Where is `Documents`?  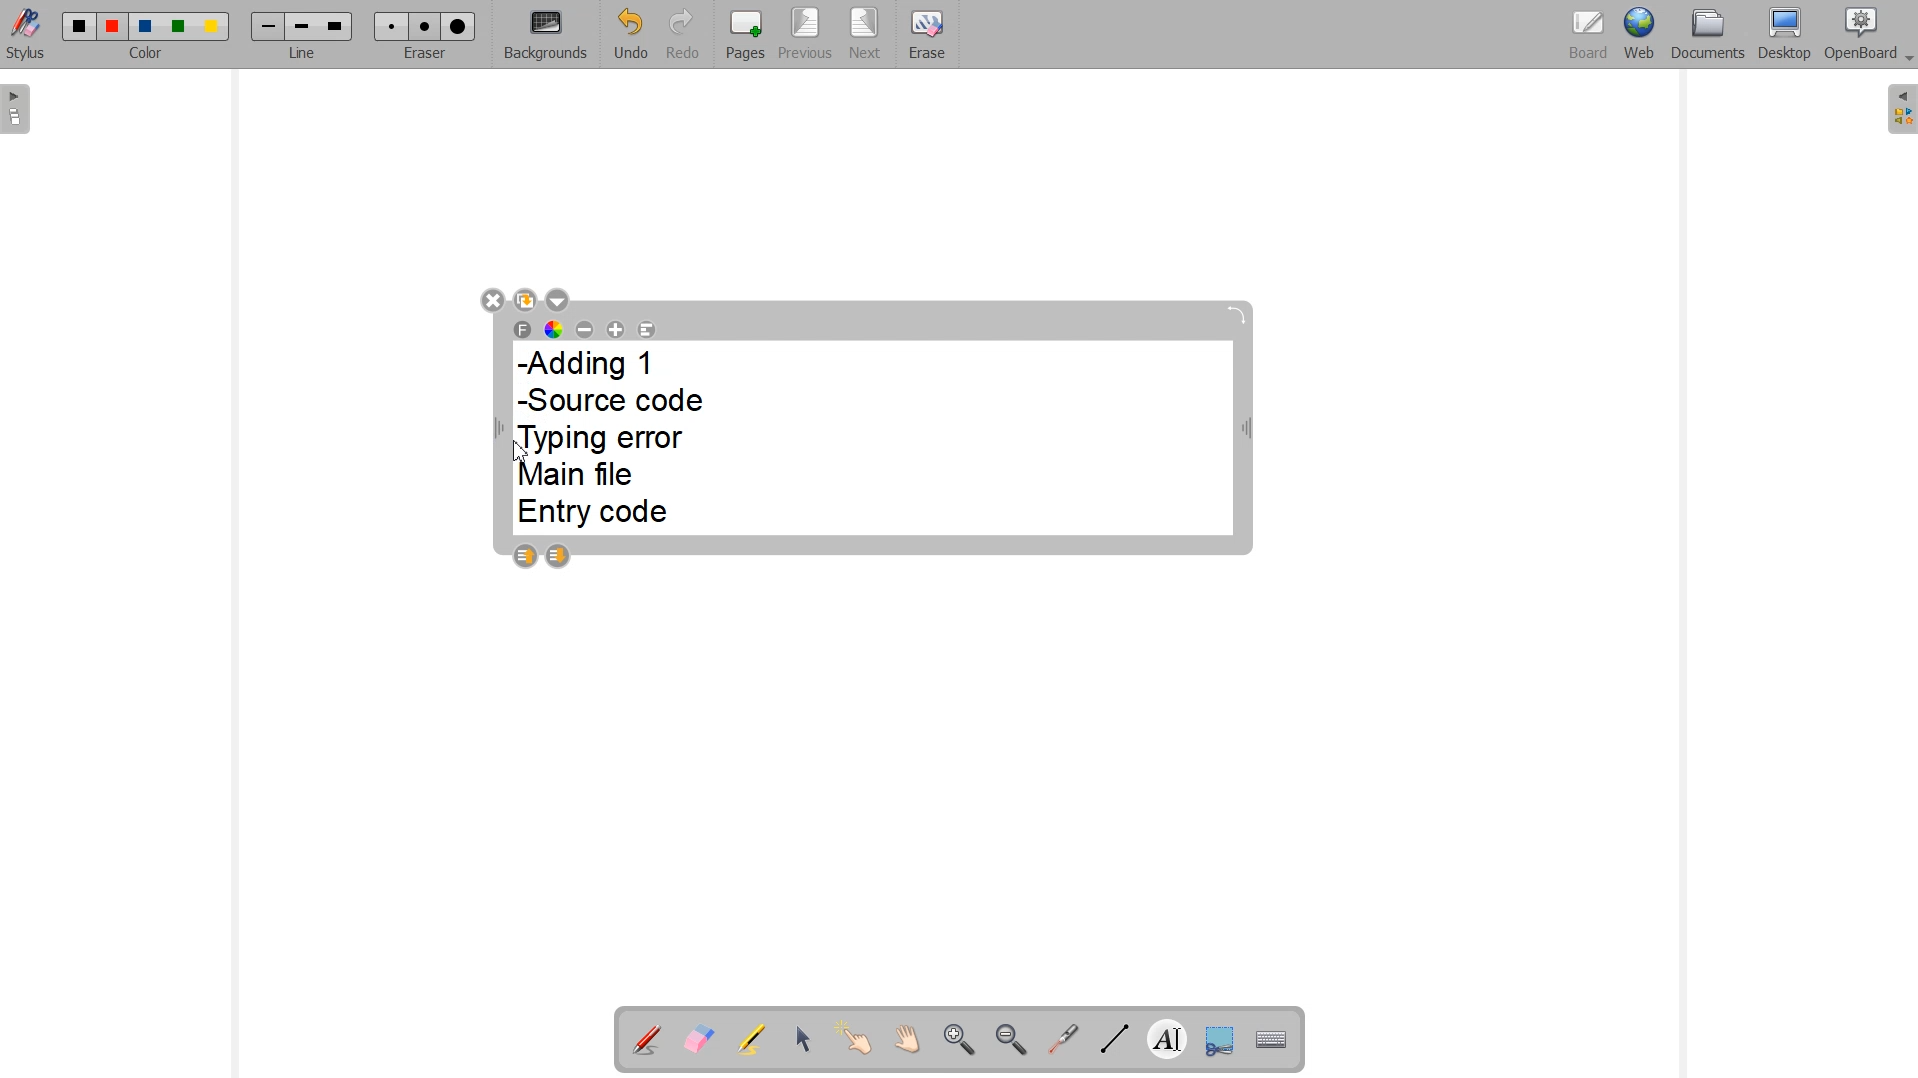 Documents is located at coordinates (1708, 36).